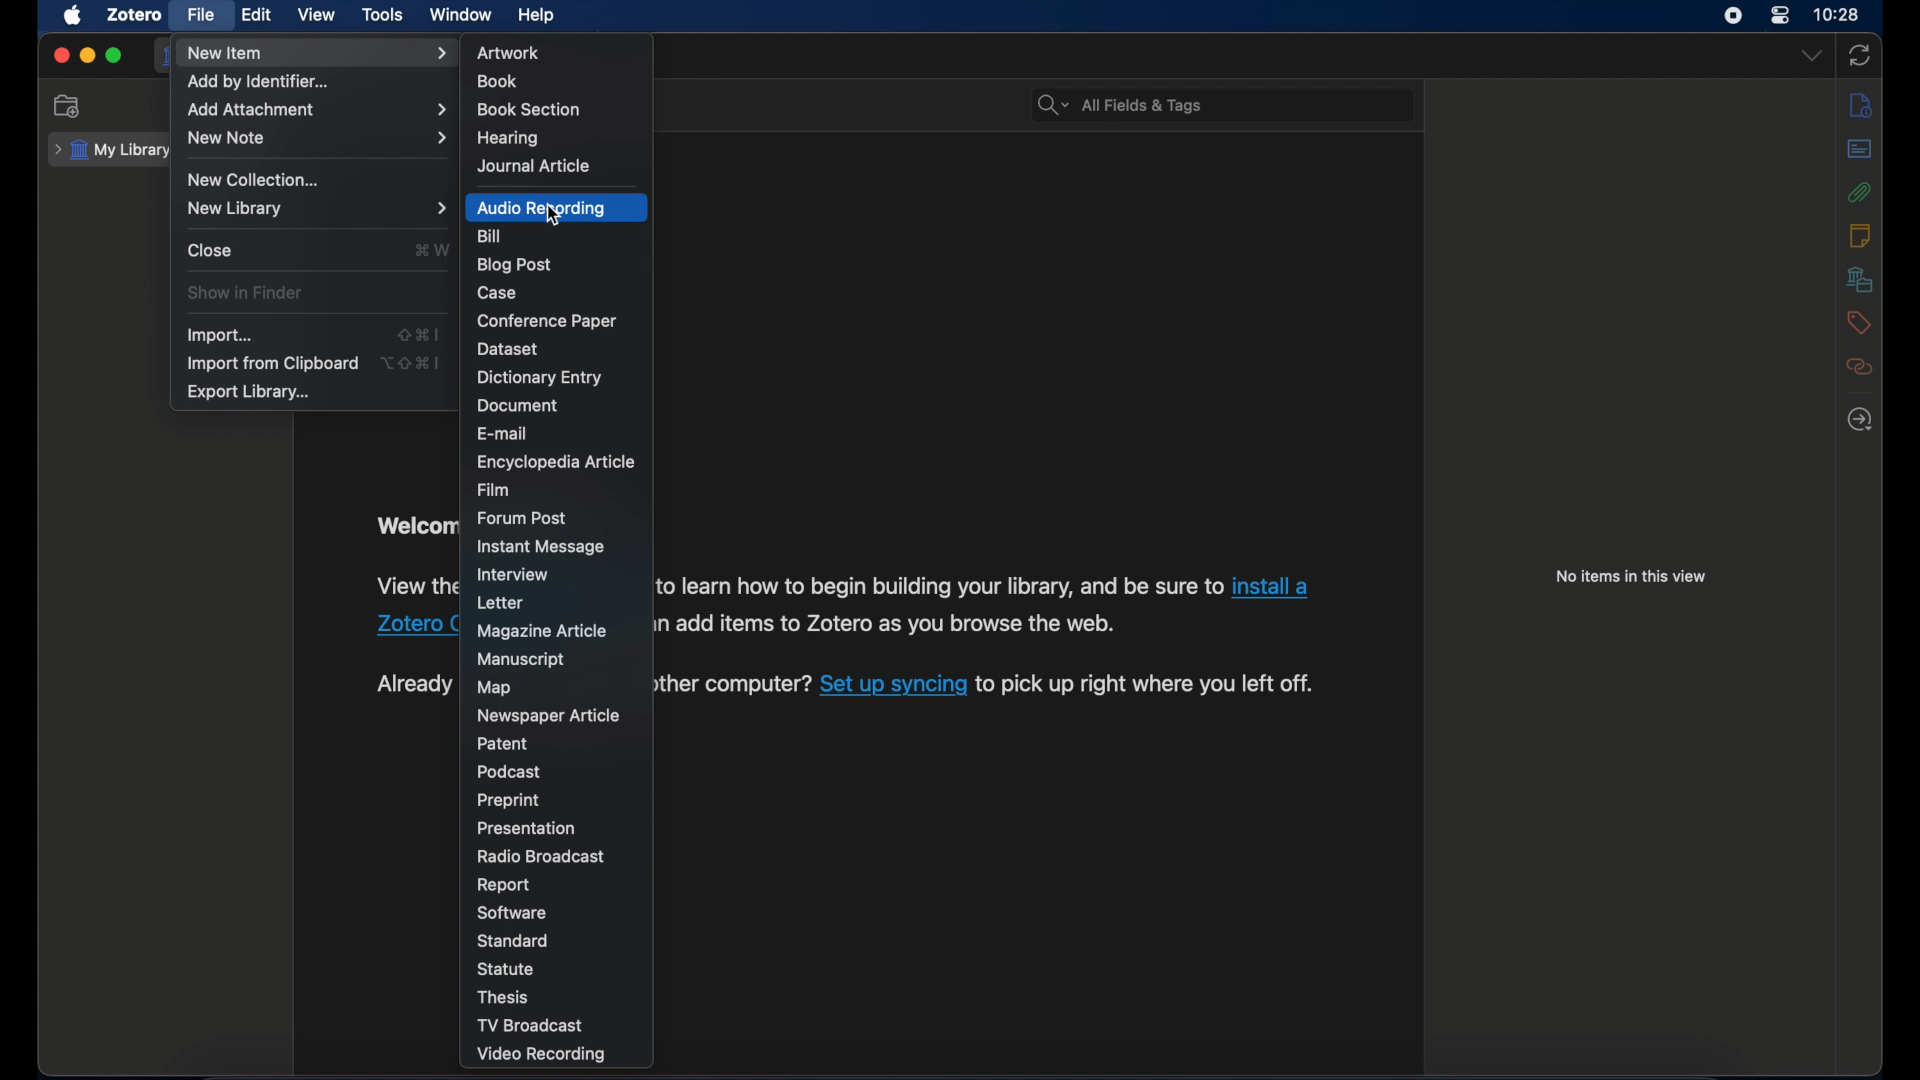 The width and height of the screenshot is (1920, 1080). What do you see at coordinates (542, 630) in the screenshot?
I see `magazine article` at bounding box center [542, 630].